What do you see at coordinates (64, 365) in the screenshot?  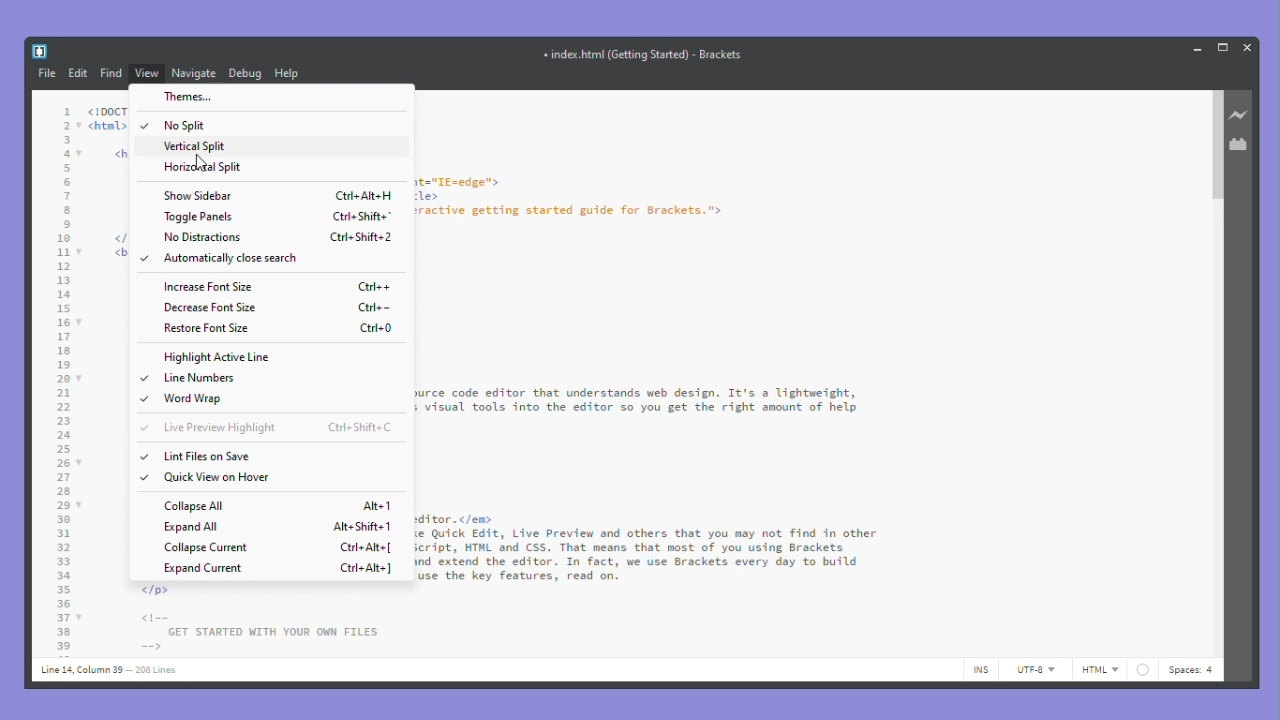 I see `19` at bounding box center [64, 365].